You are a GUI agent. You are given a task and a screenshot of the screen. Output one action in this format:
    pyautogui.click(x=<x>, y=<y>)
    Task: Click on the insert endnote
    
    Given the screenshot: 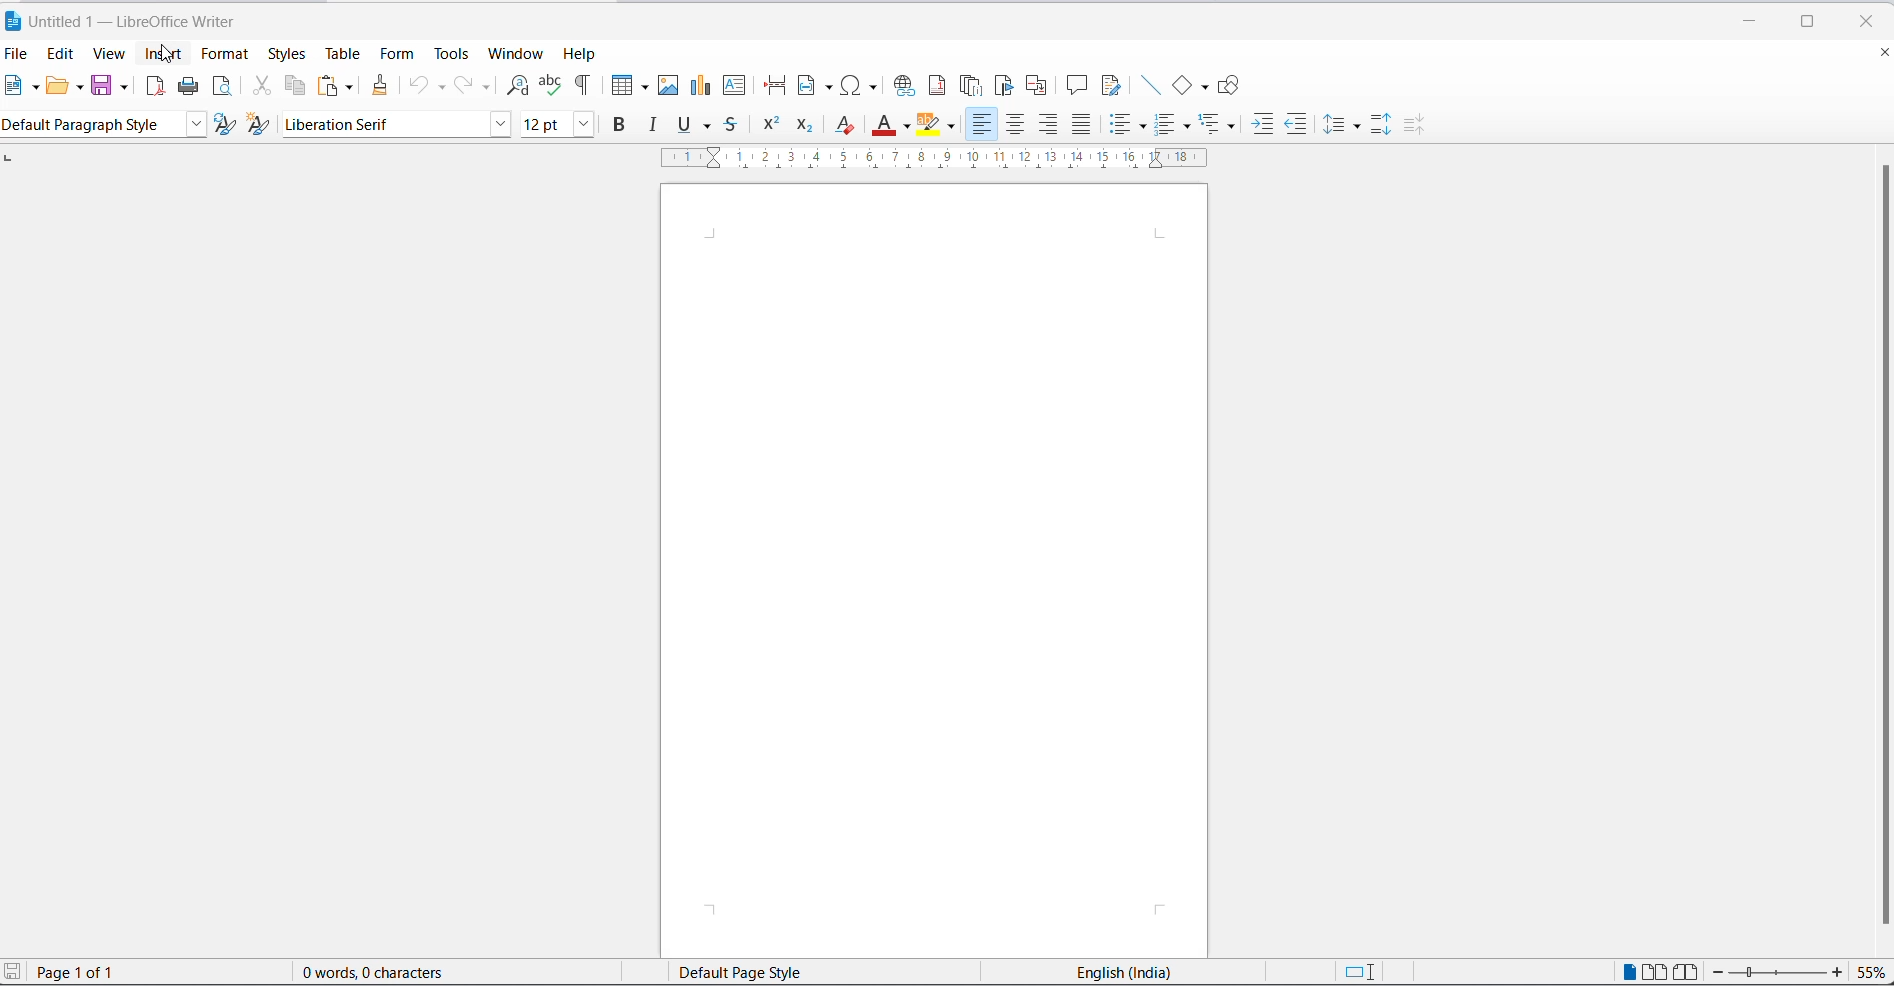 What is the action you would take?
    pyautogui.click(x=970, y=86)
    